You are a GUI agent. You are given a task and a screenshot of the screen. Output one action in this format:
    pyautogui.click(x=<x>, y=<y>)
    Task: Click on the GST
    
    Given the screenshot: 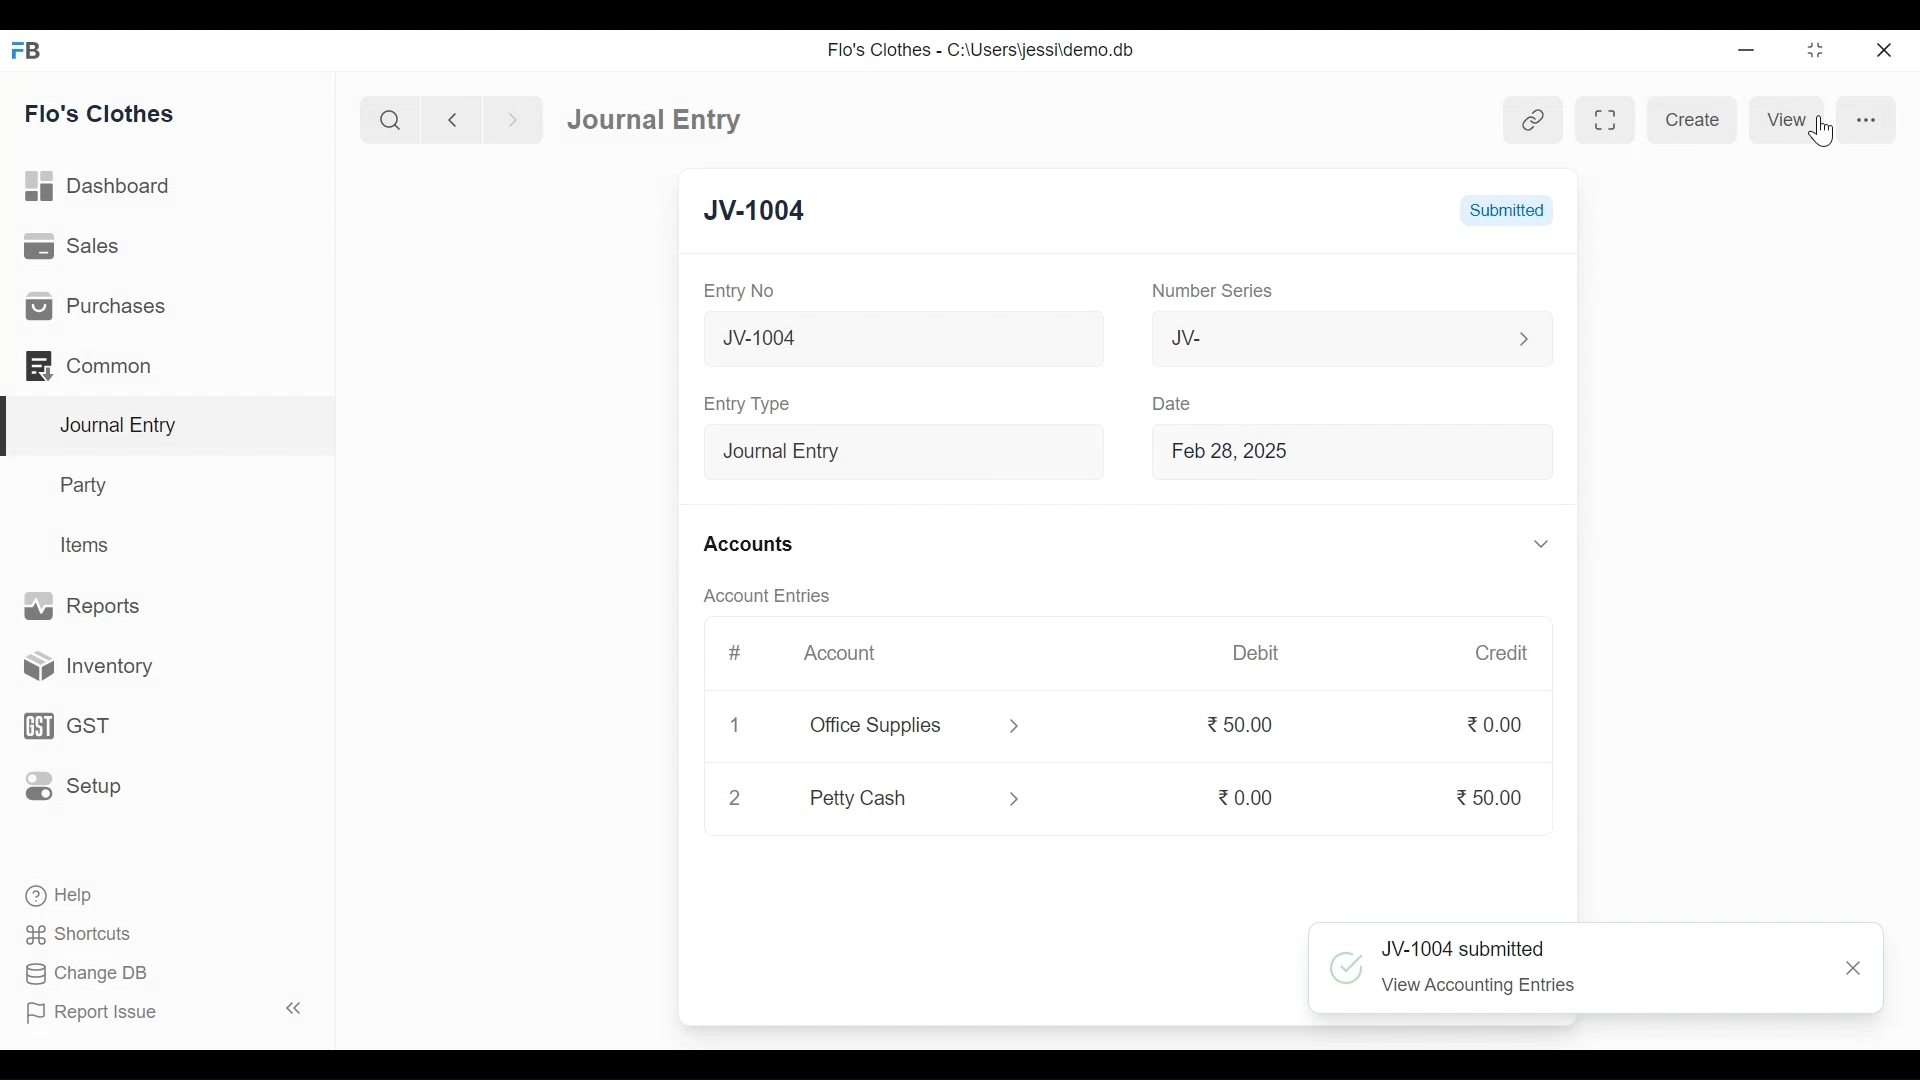 What is the action you would take?
    pyautogui.click(x=64, y=728)
    